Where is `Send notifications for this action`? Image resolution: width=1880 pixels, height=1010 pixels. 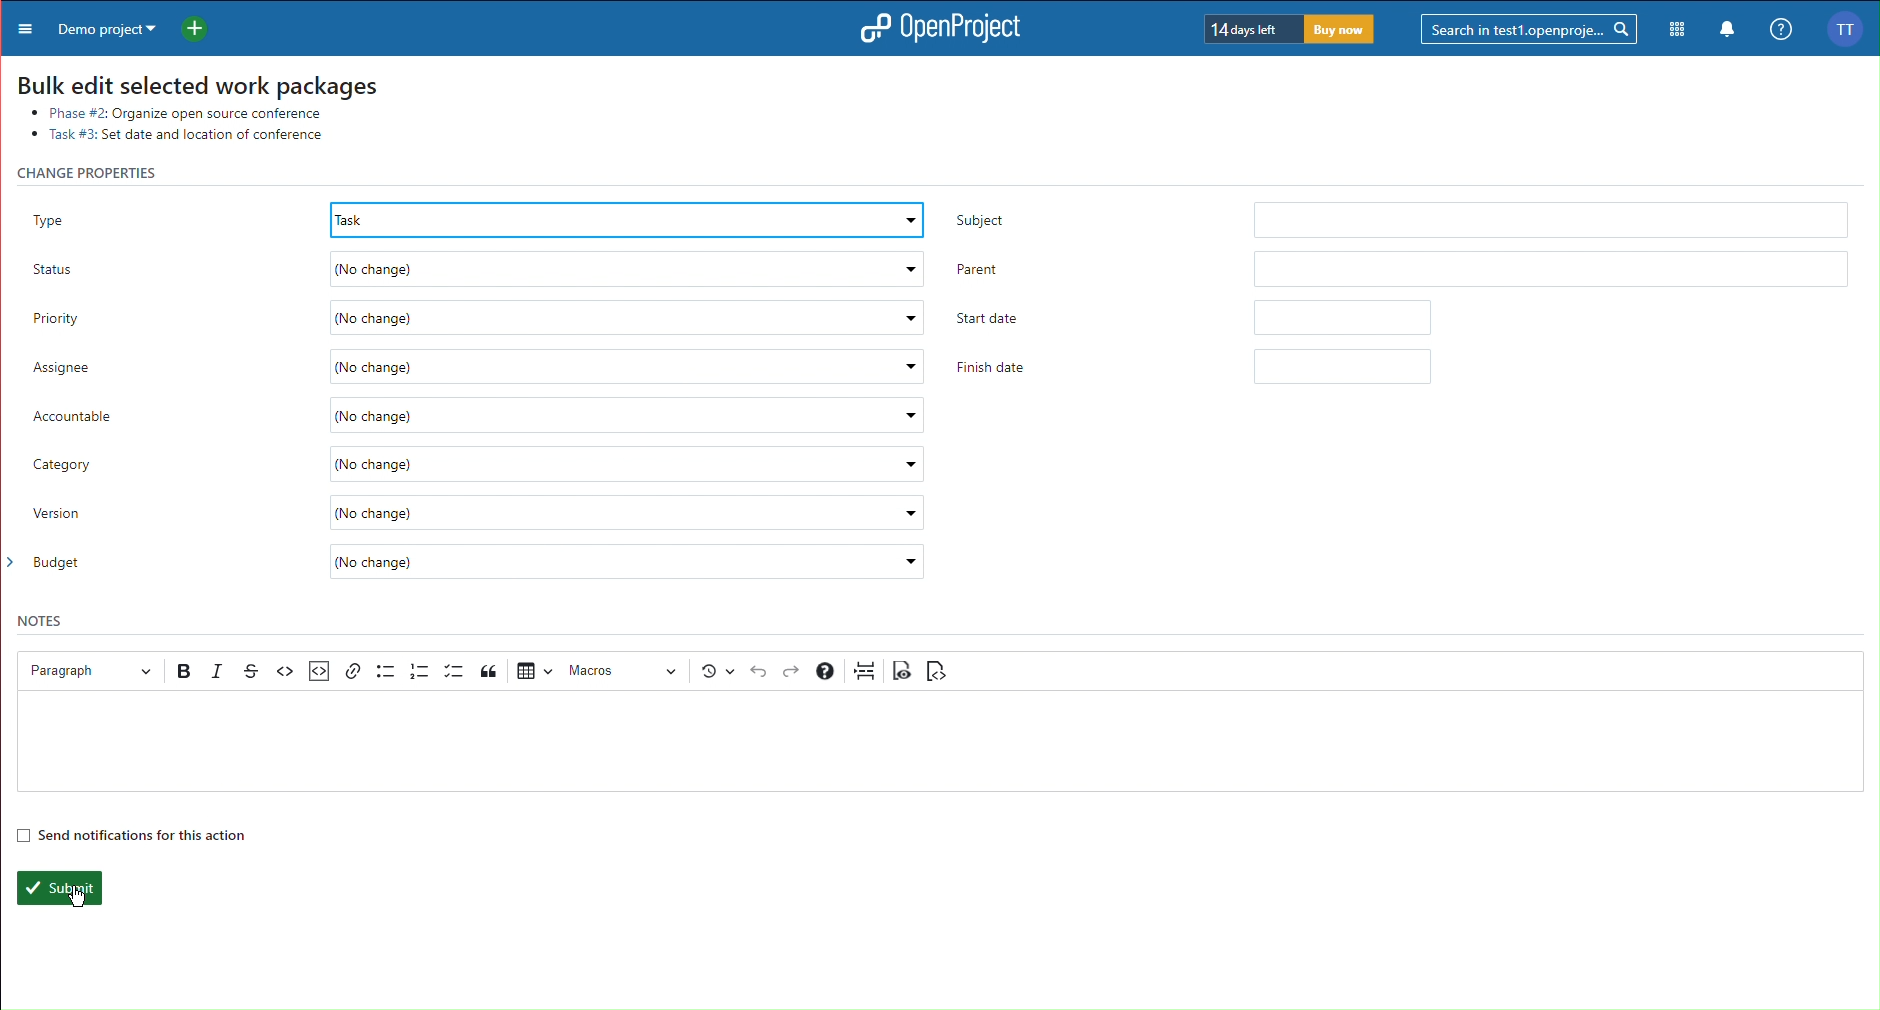
Send notifications for this action is located at coordinates (131, 834).